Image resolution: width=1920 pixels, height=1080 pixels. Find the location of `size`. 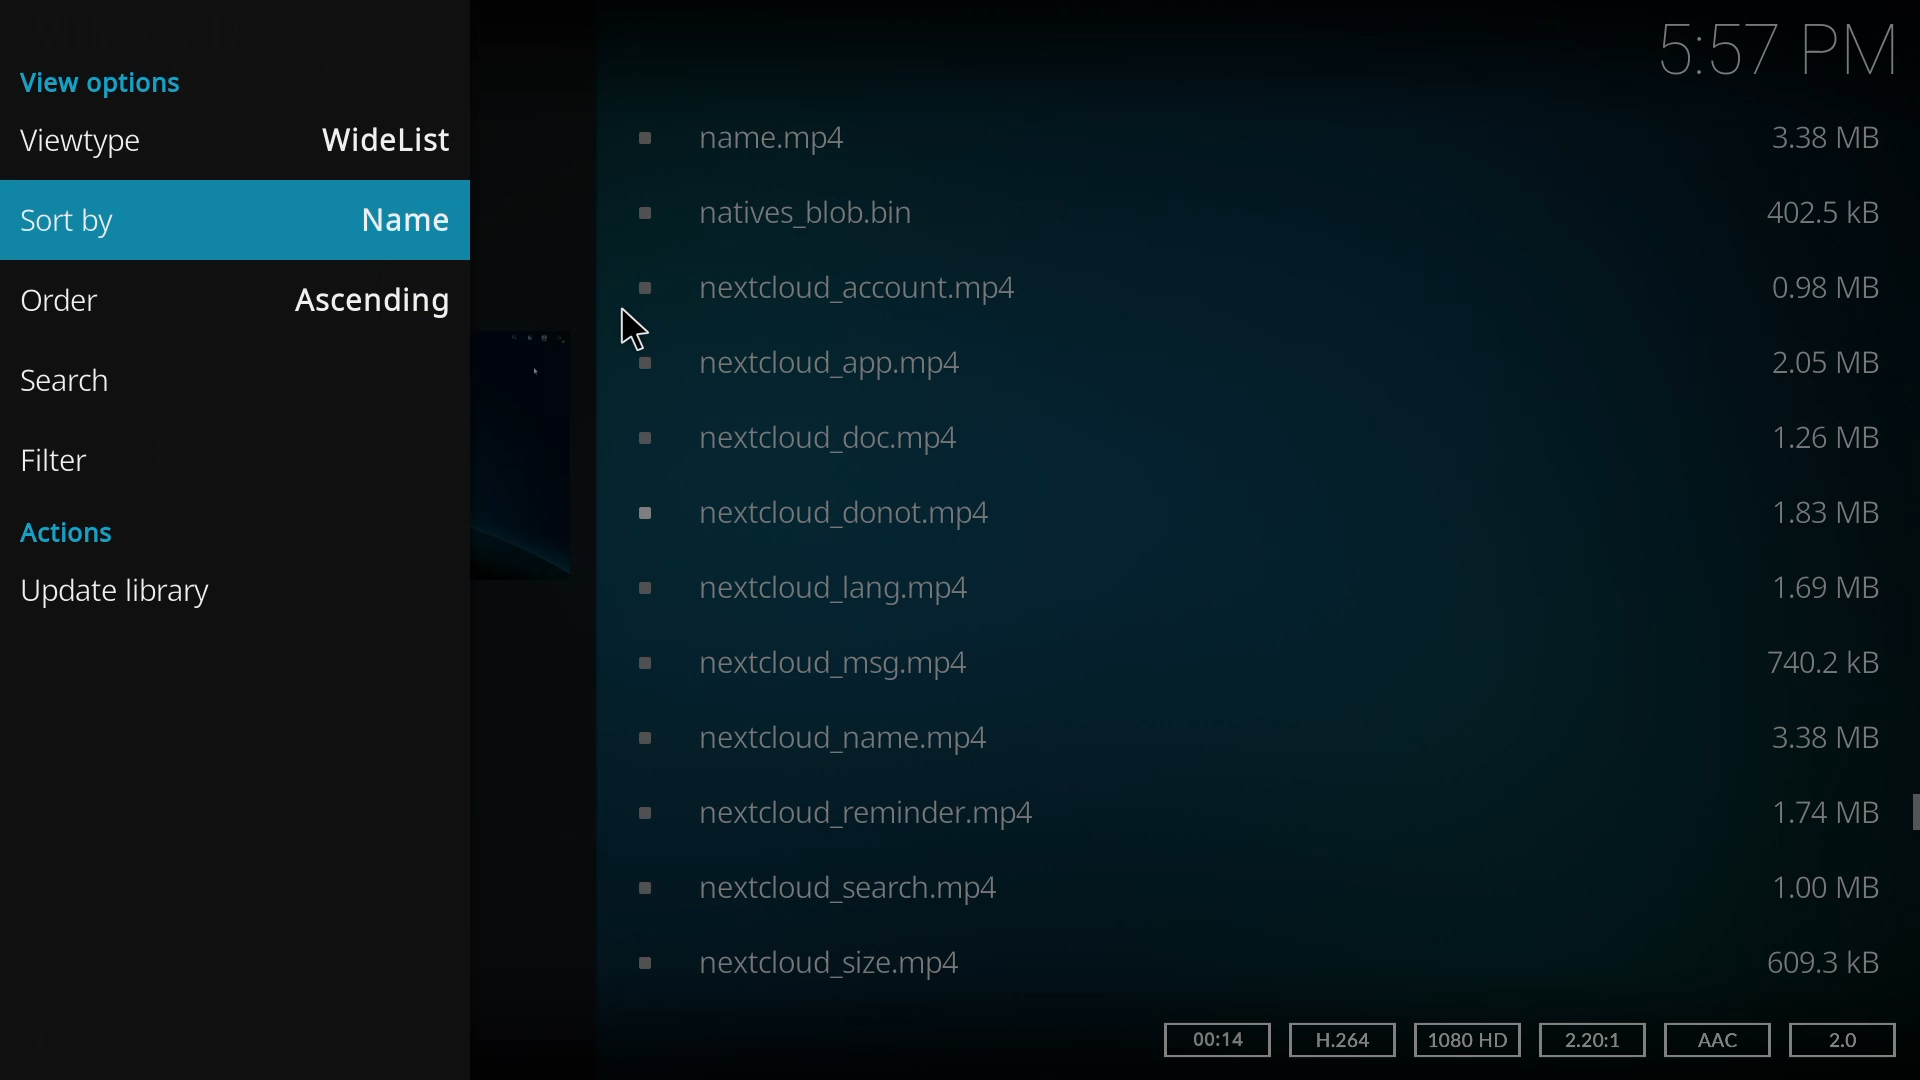

size is located at coordinates (1832, 138).